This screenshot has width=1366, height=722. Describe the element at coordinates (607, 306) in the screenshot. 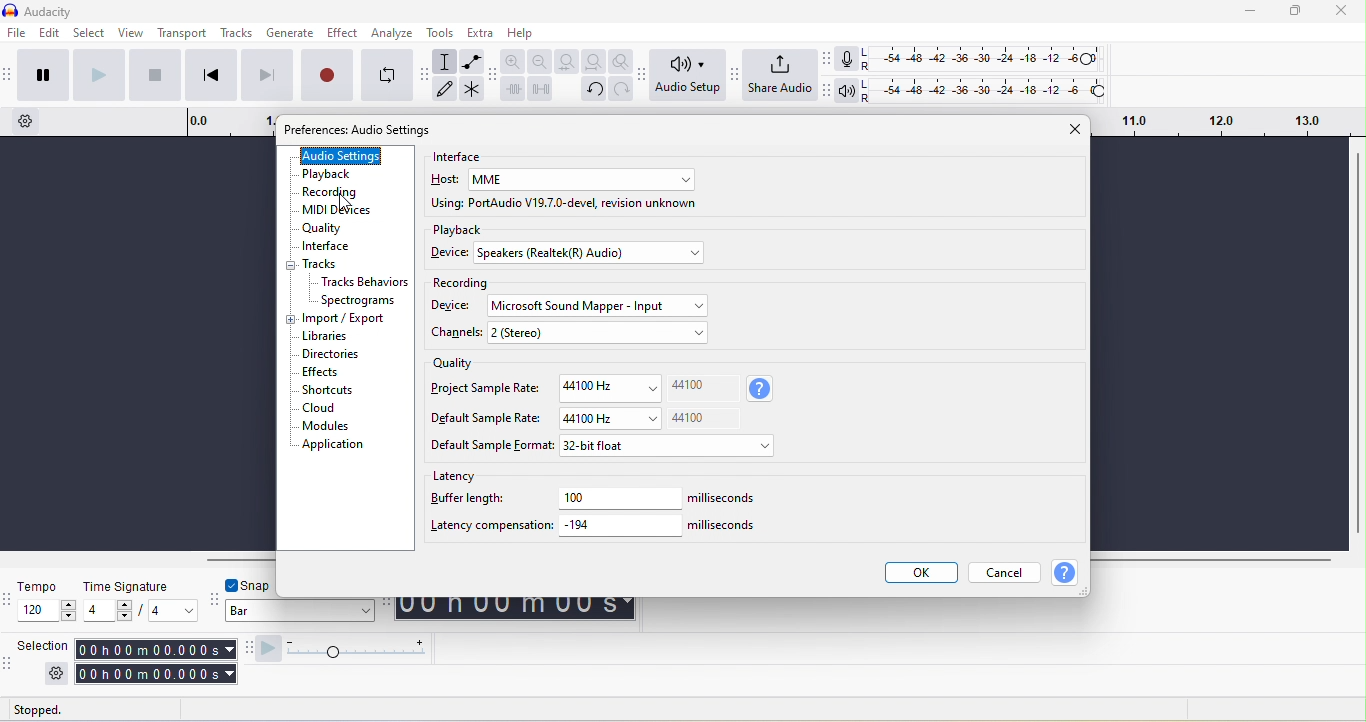

I see `microsoft sound mapper` at that location.